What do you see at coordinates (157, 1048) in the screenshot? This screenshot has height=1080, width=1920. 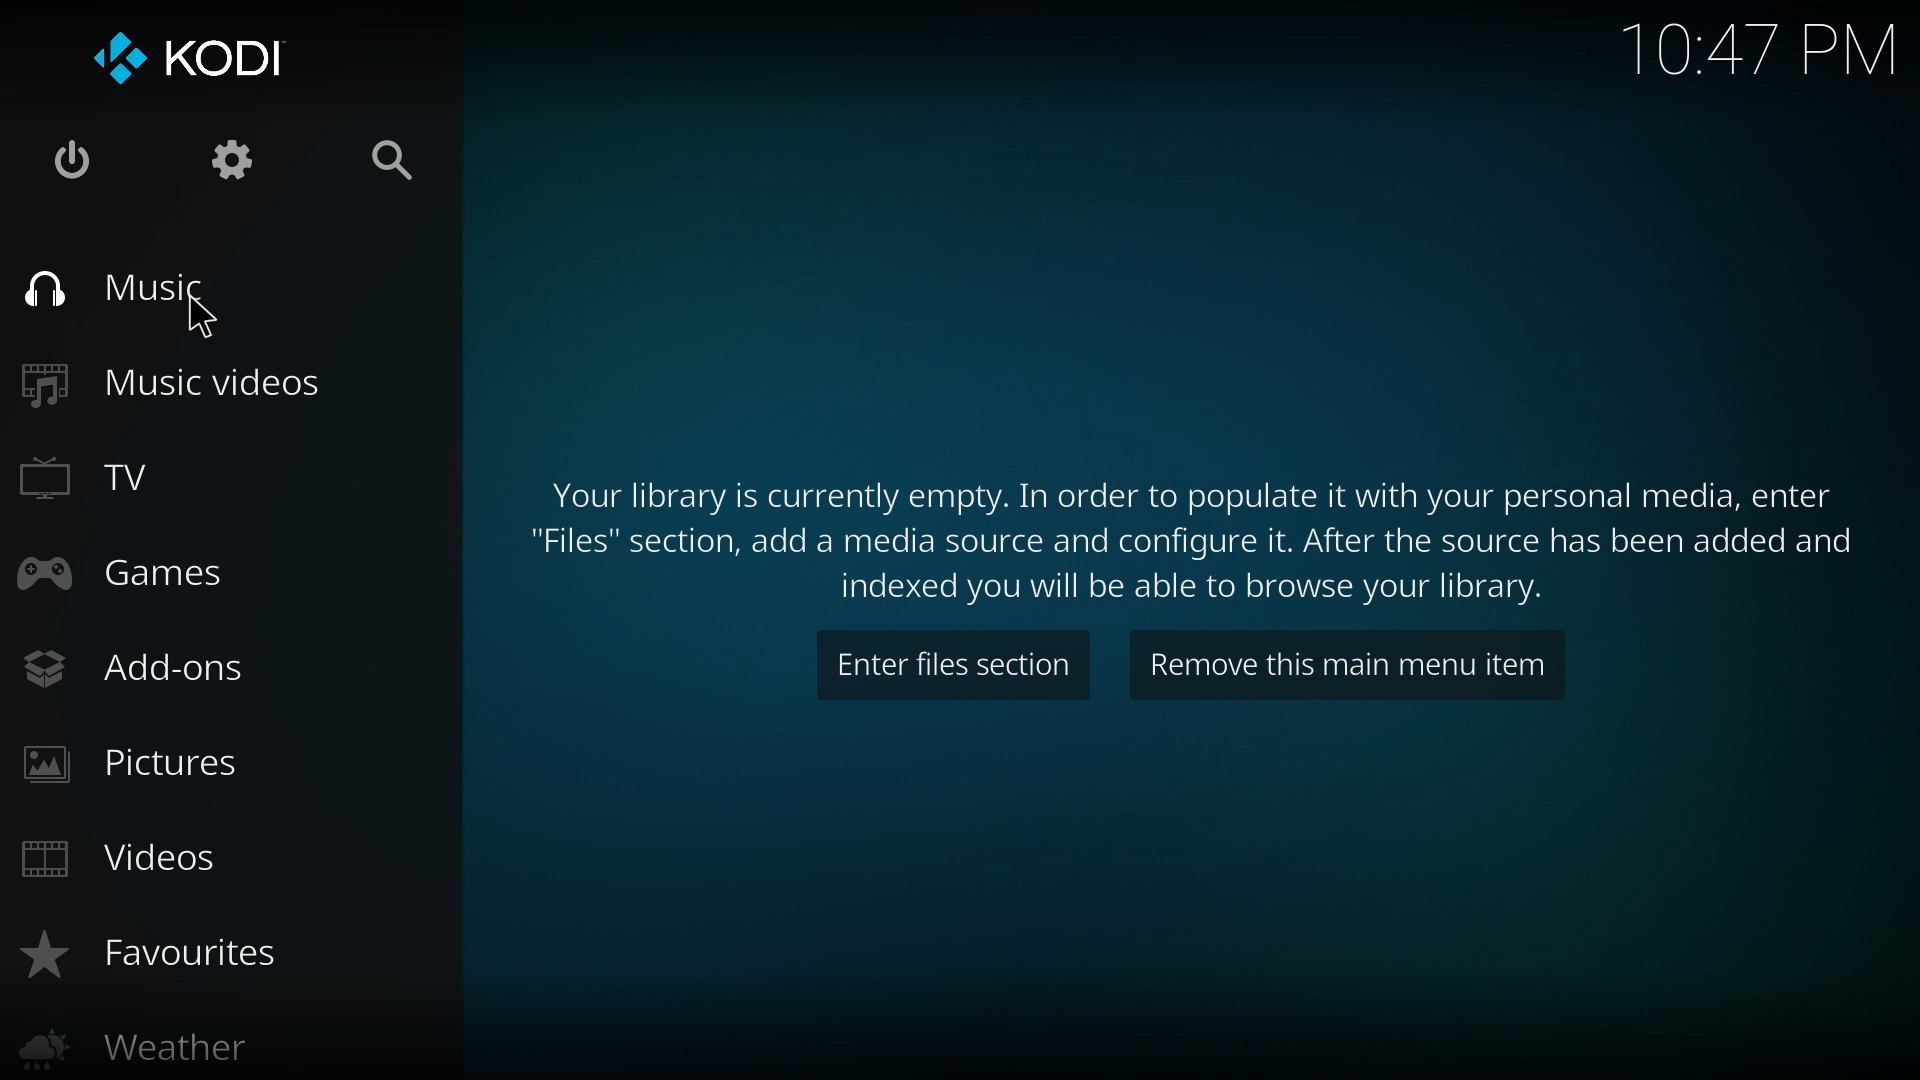 I see `weather` at bounding box center [157, 1048].